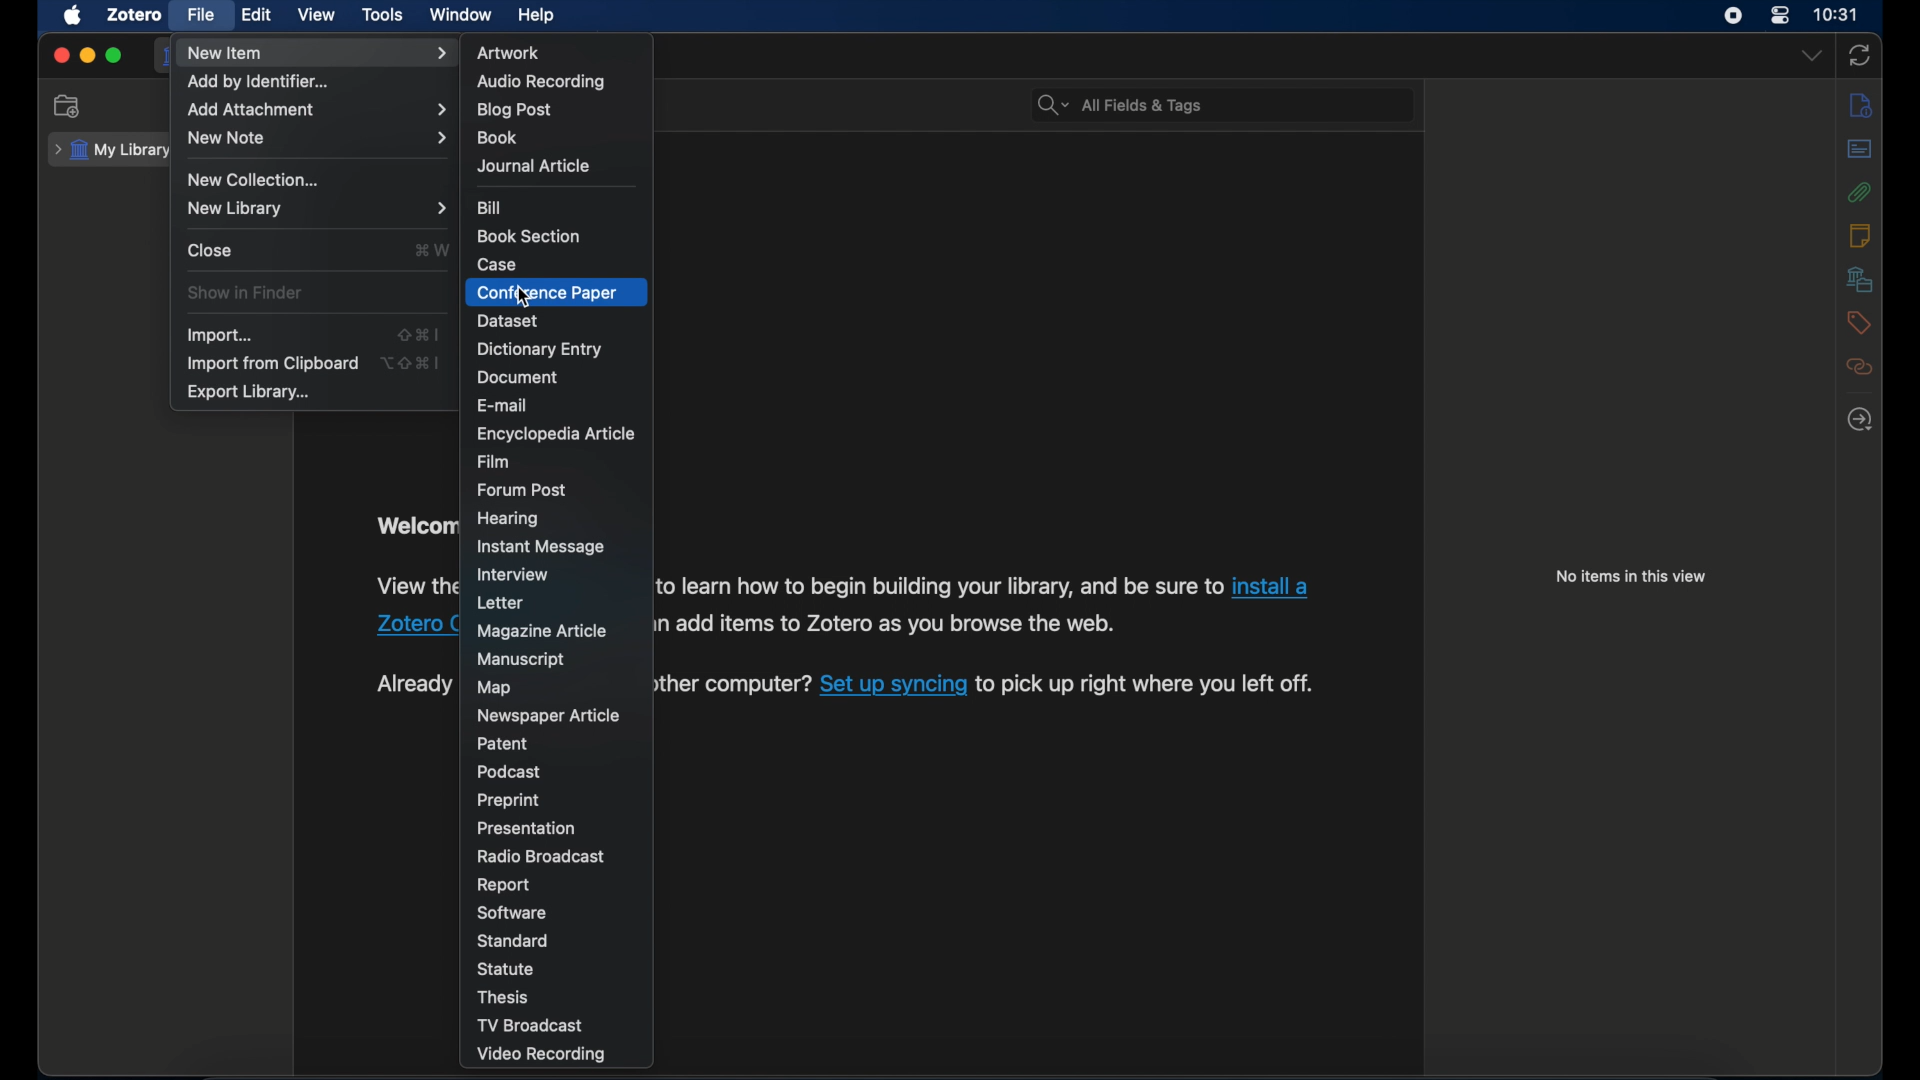 The image size is (1920, 1080). I want to click on export library, so click(248, 392).